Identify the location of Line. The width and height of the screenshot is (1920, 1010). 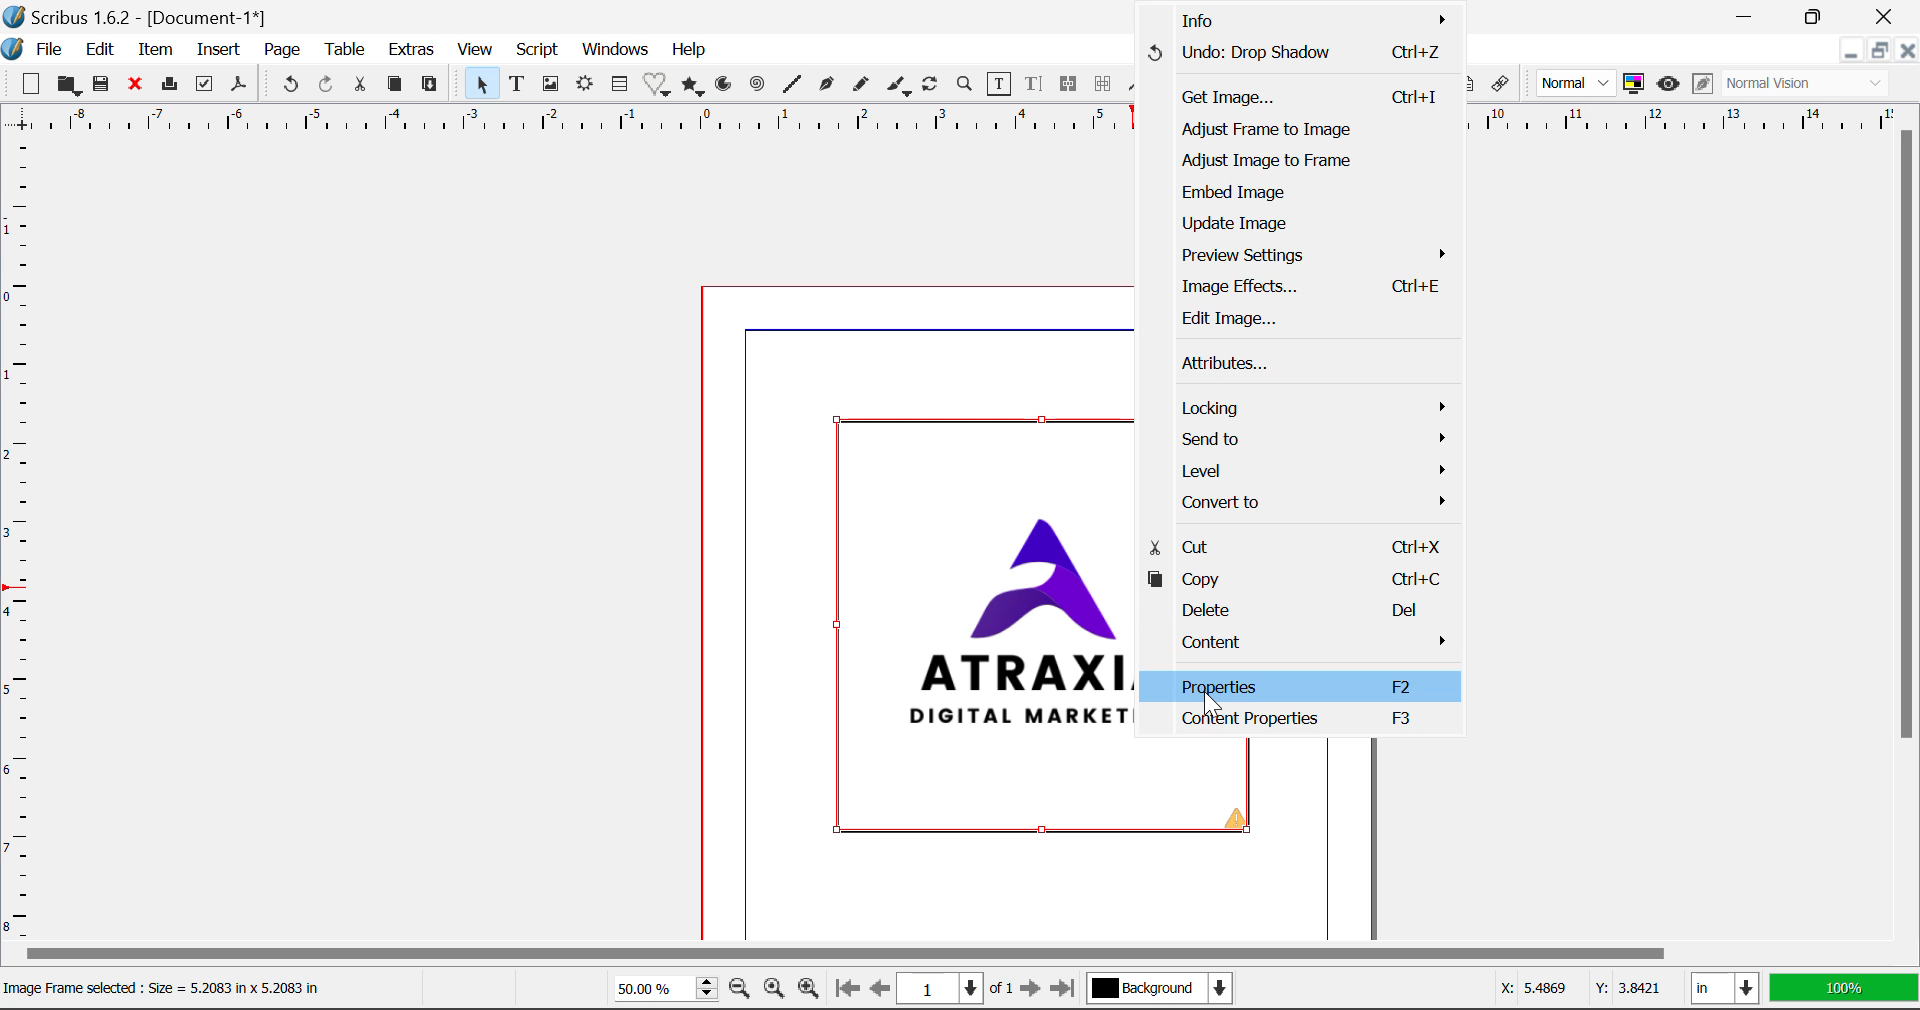
(794, 87).